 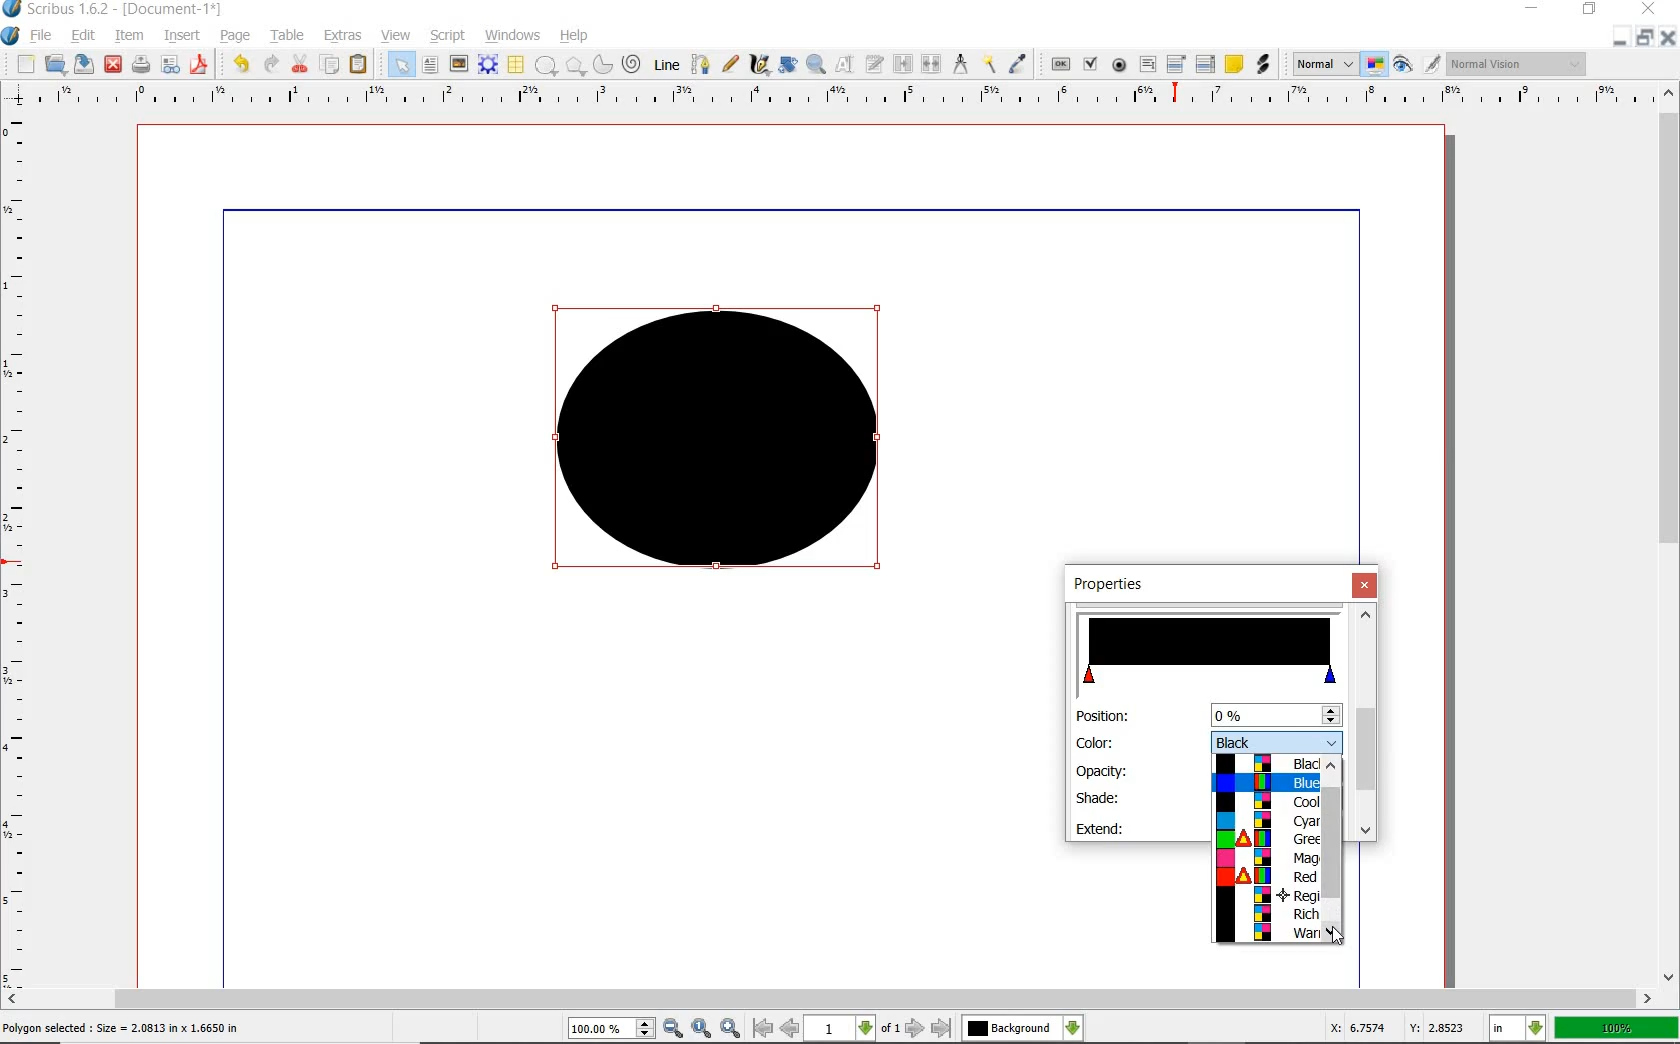 I want to click on SCRIPT, so click(x=445, y=34).